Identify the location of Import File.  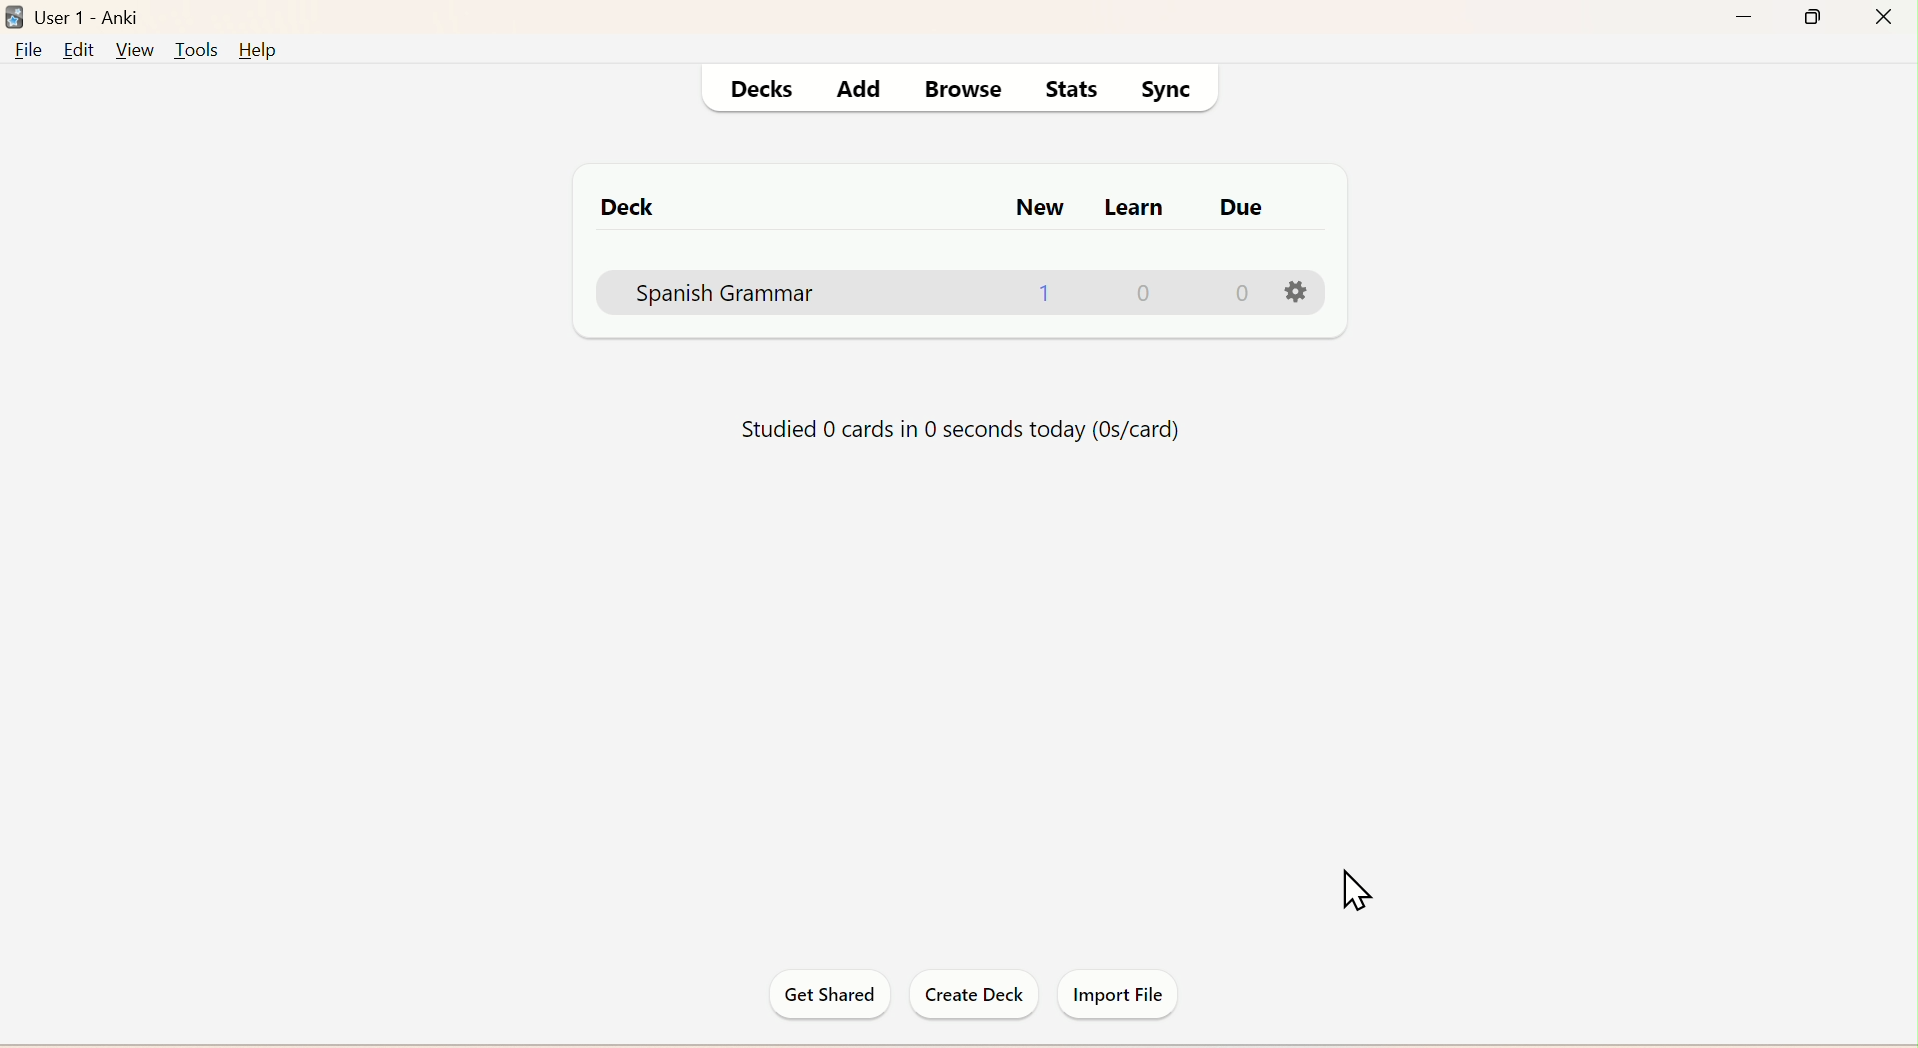
(1116, 992).